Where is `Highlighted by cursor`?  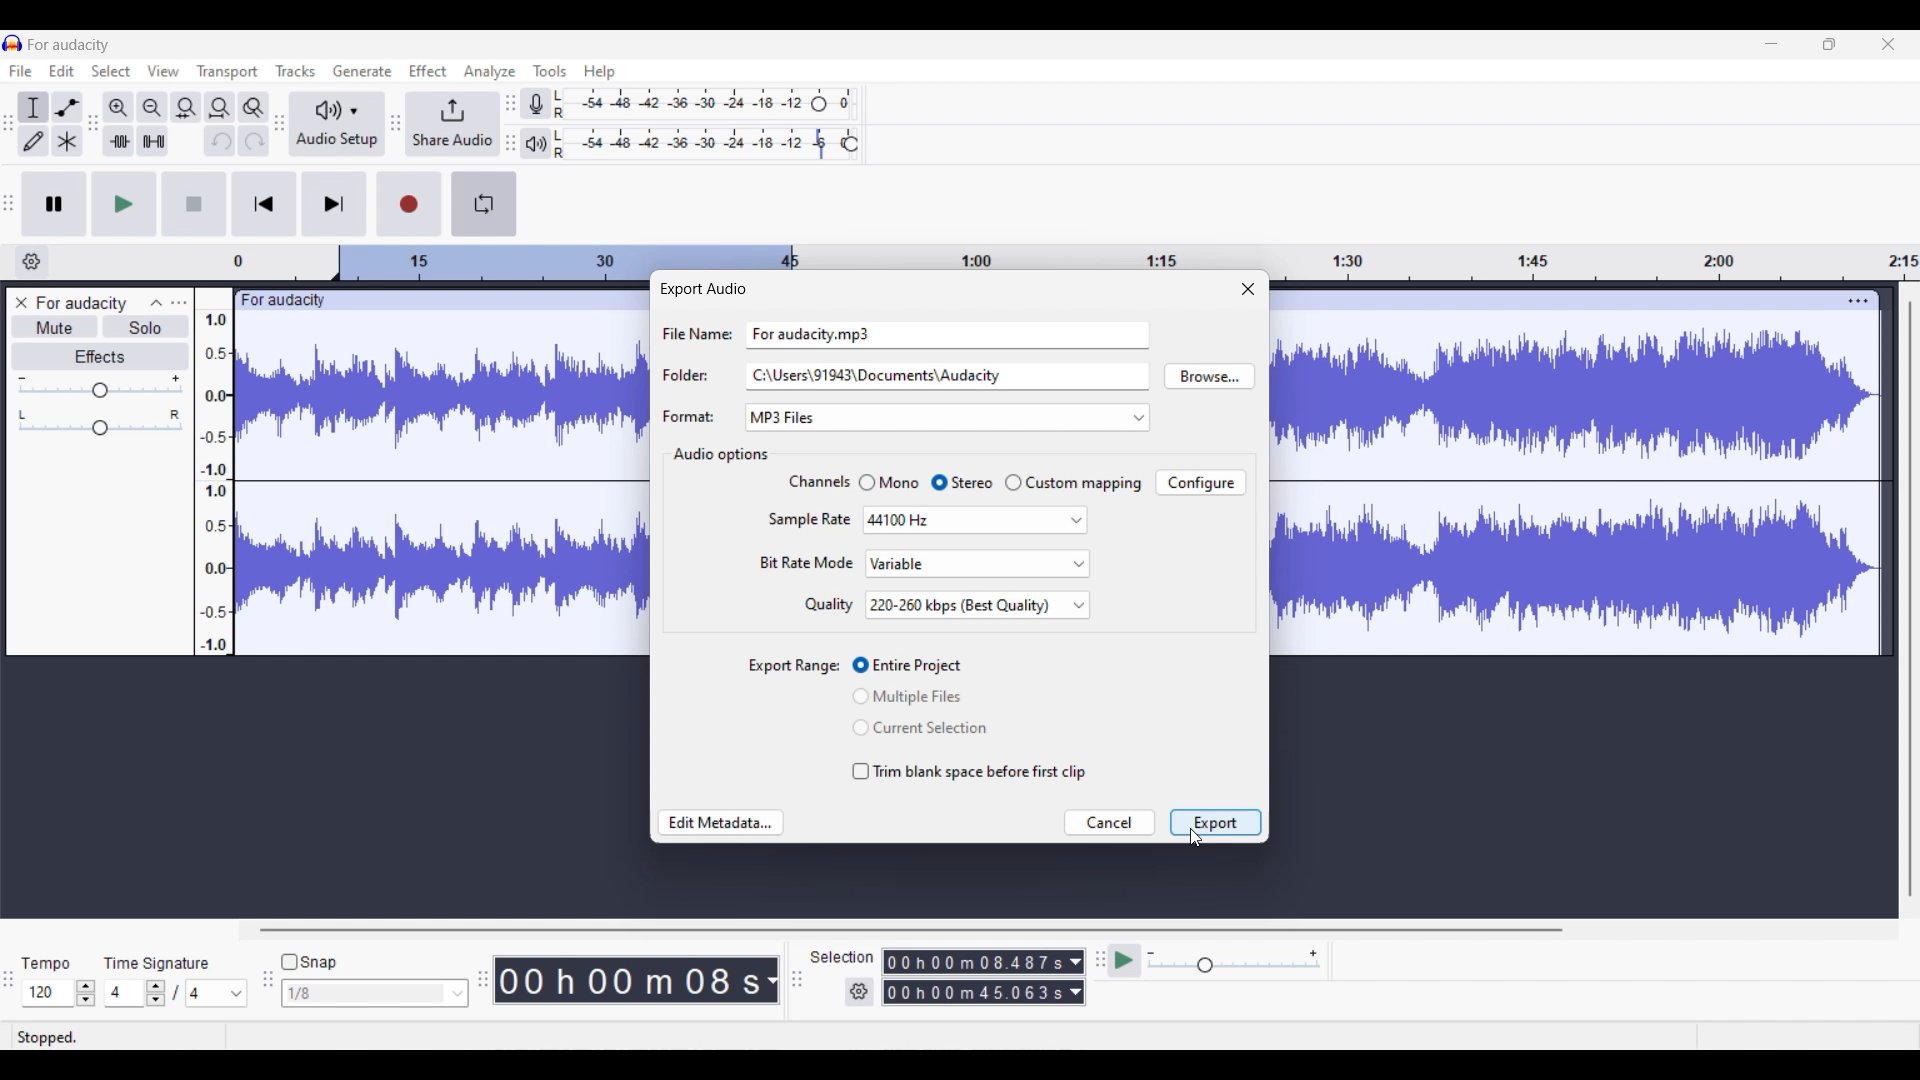
Highlighted by cursor is located at coordinates (1009, 564).